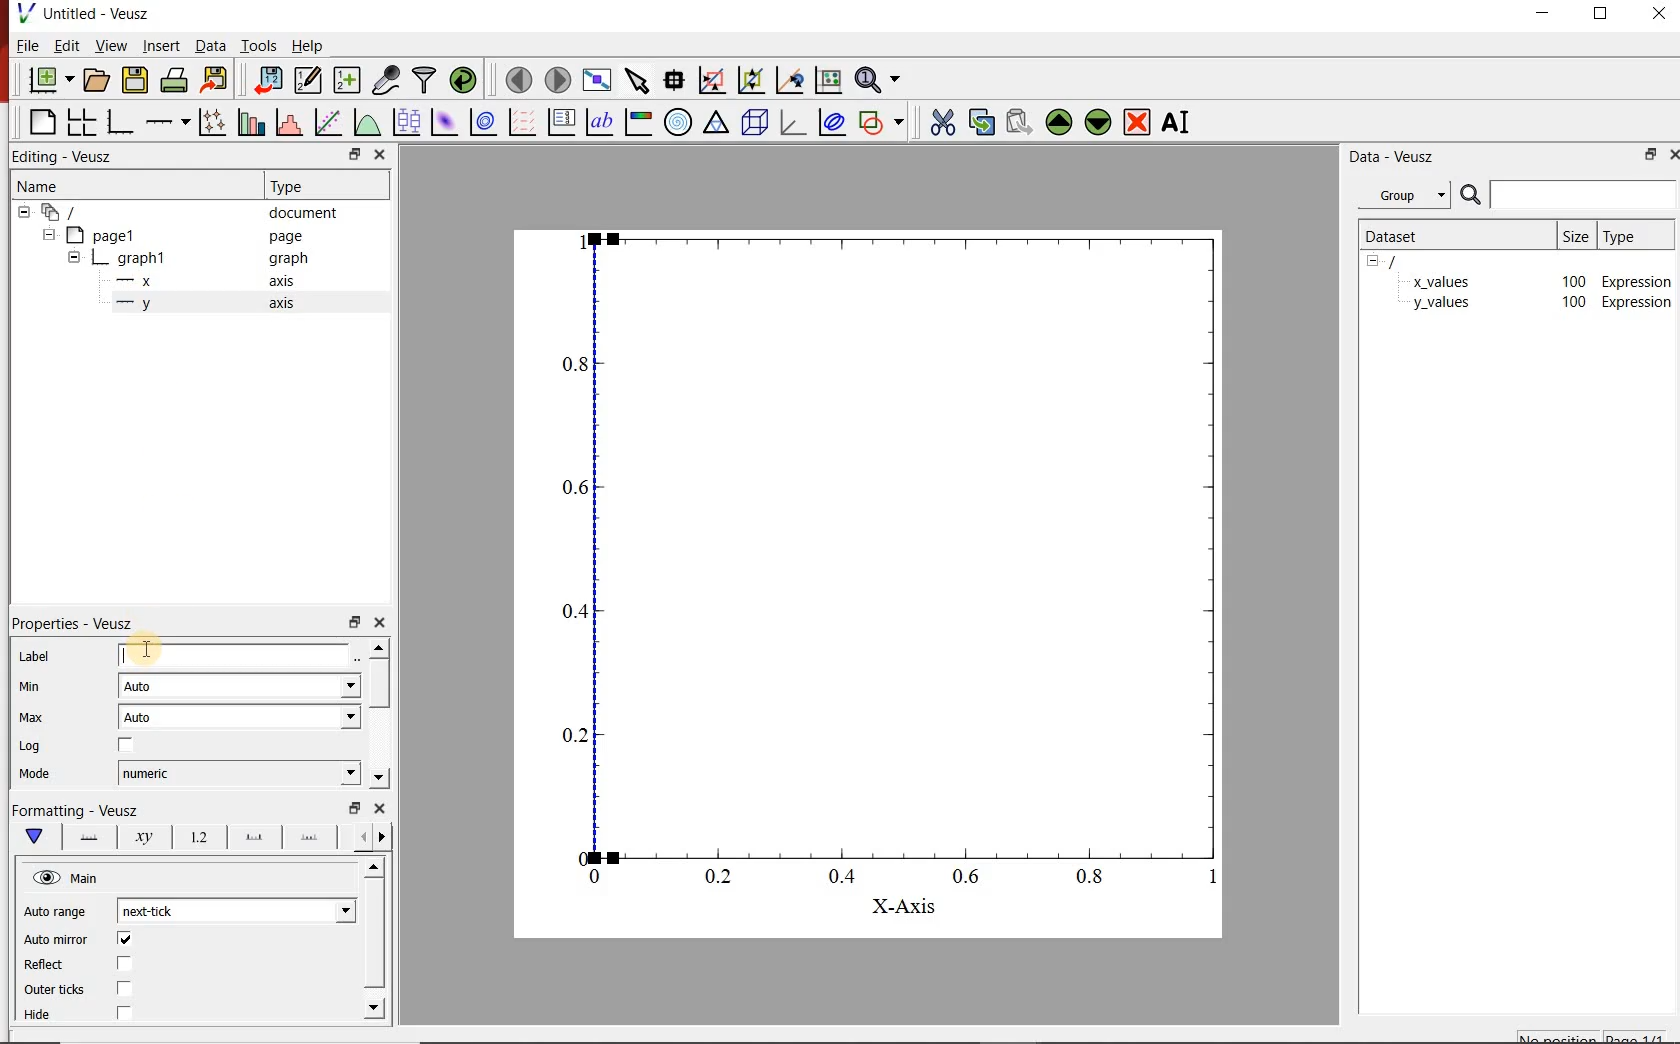 The image size is (1680, 1044). Describe the element at coordinates (287, 258) in the screenshot. I see `graph` at that location.